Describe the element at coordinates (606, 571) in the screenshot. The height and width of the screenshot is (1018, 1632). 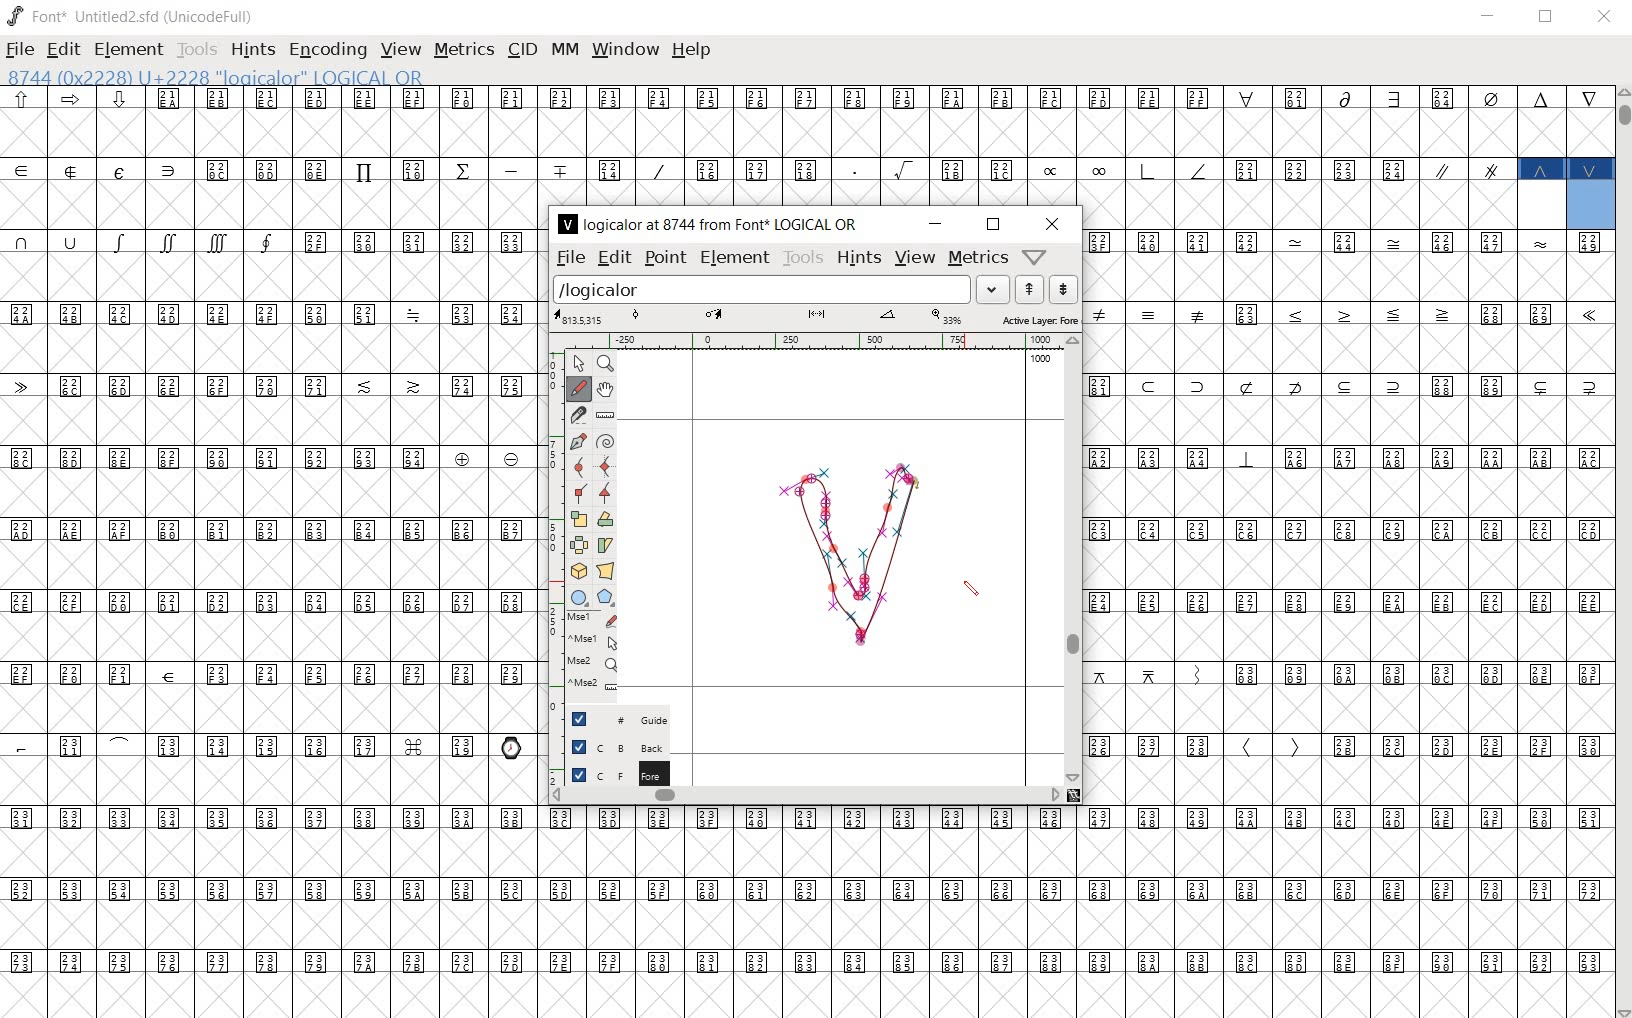
I see `perform a perspective transformation on the selection` at that location.